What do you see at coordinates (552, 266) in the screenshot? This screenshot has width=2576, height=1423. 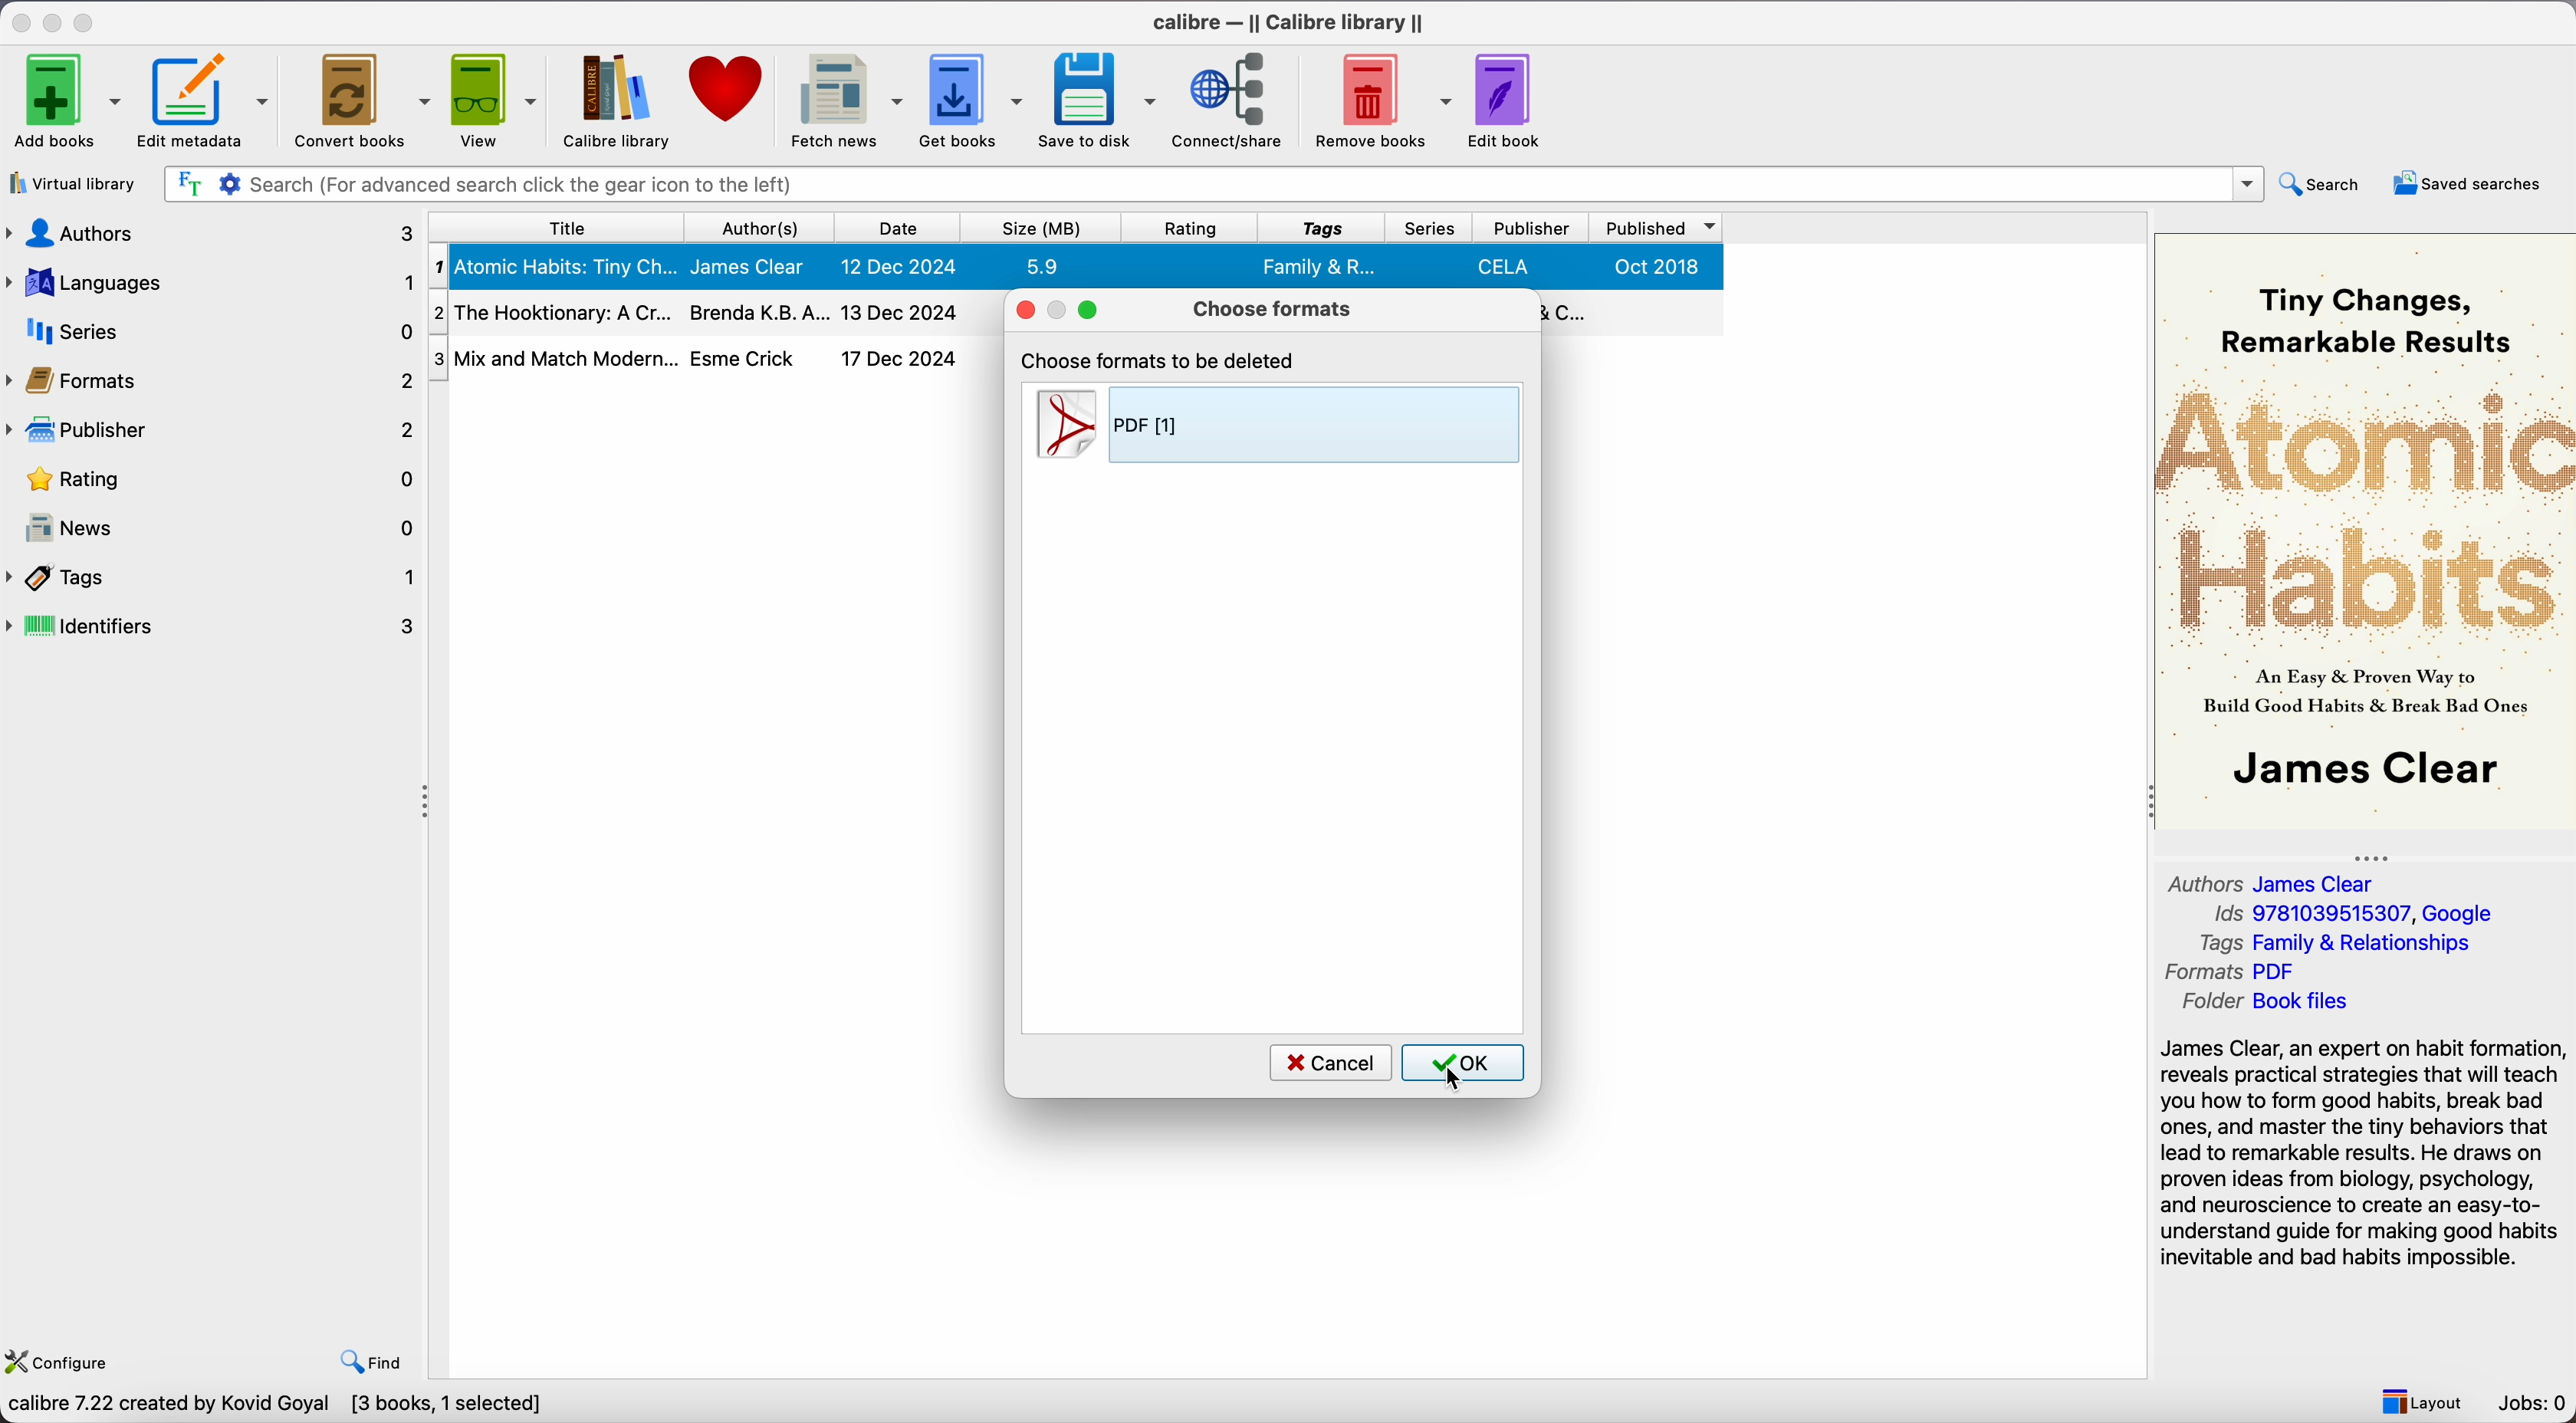 I see `Atomic Habits: Tiny Ch...` at bounding box center [552, 266].